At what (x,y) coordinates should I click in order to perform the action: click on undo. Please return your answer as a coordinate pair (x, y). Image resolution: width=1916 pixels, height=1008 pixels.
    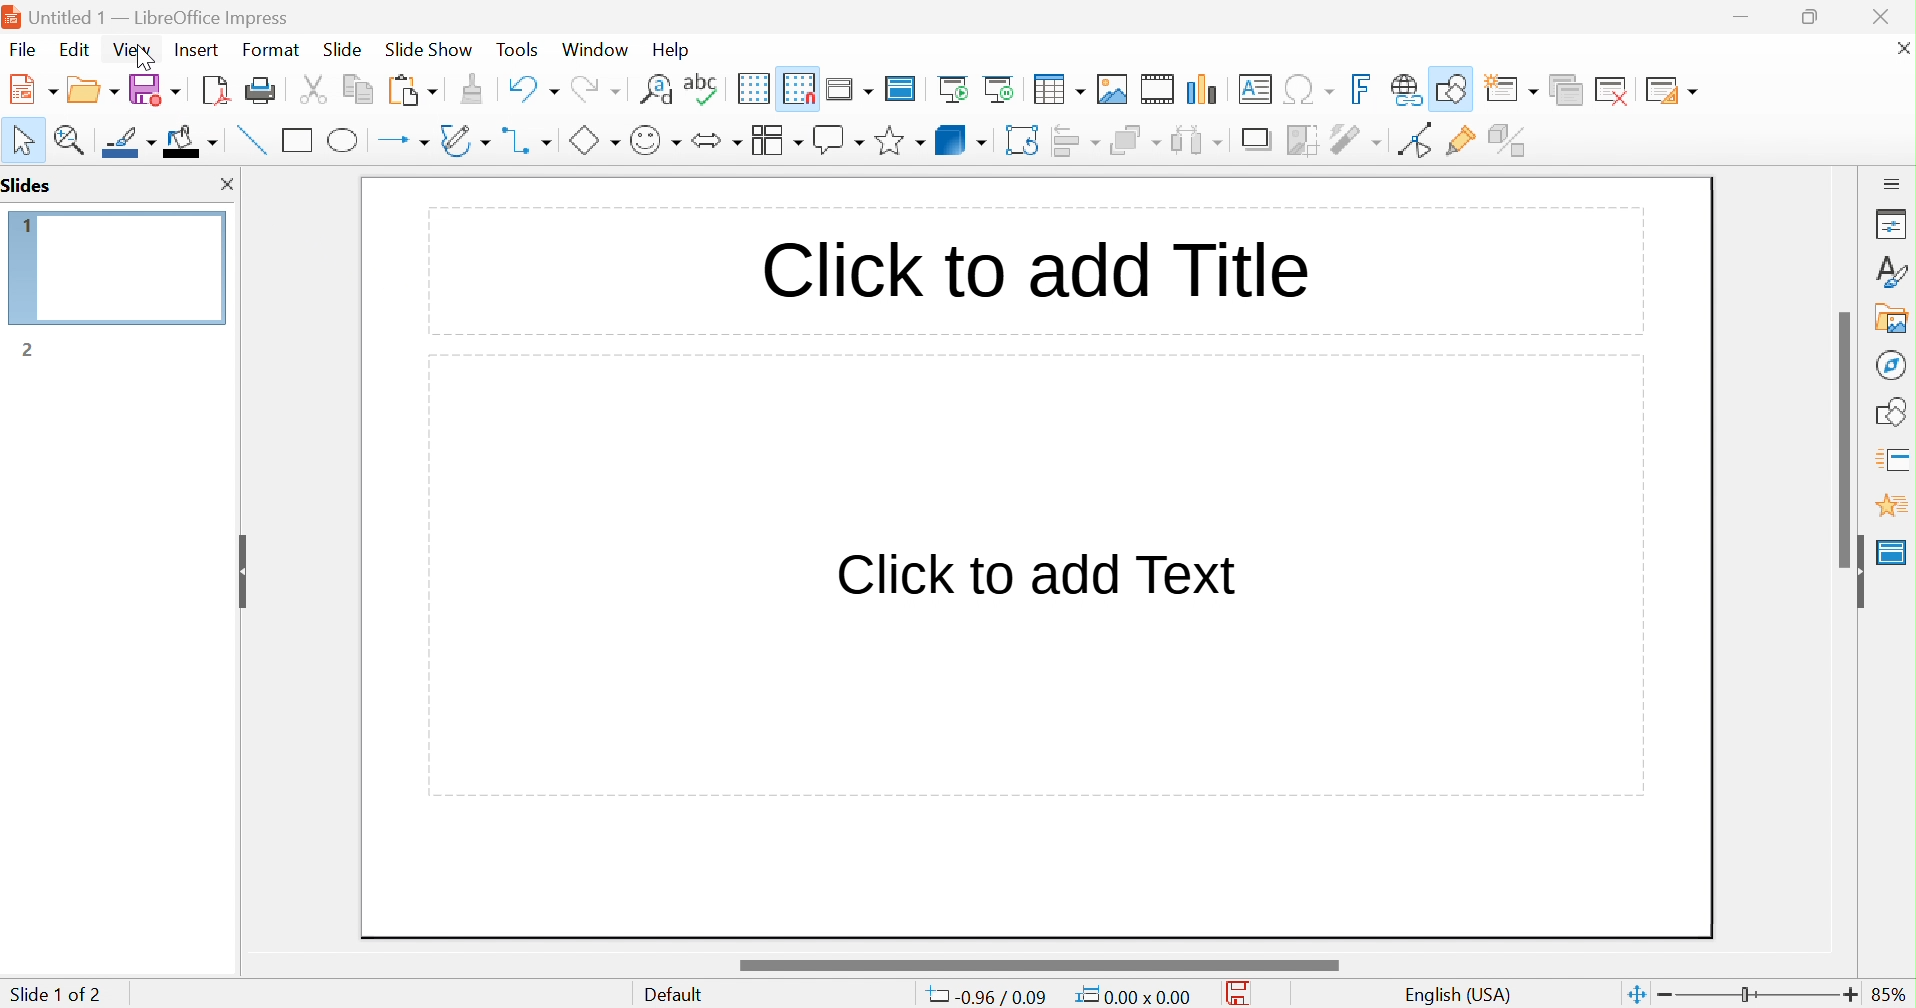
    Looking at the image, I should click on (531, 86).